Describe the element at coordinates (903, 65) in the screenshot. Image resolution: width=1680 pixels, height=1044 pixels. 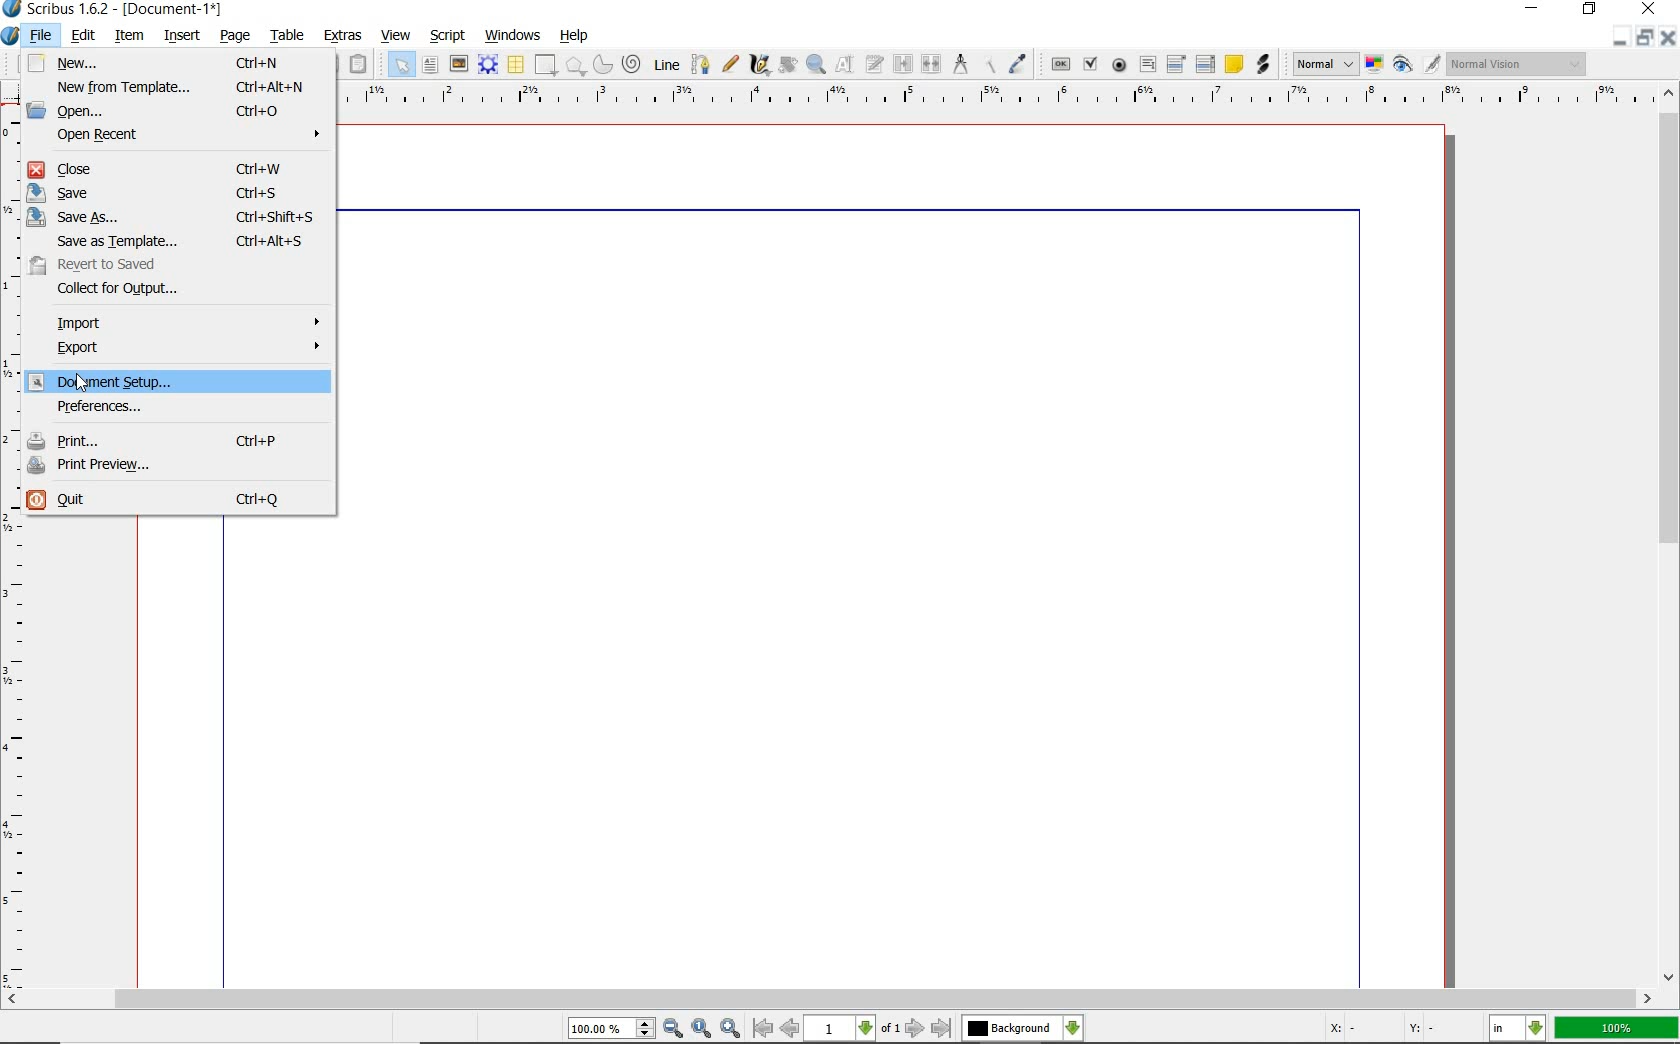
I see `link text frames` at that location.